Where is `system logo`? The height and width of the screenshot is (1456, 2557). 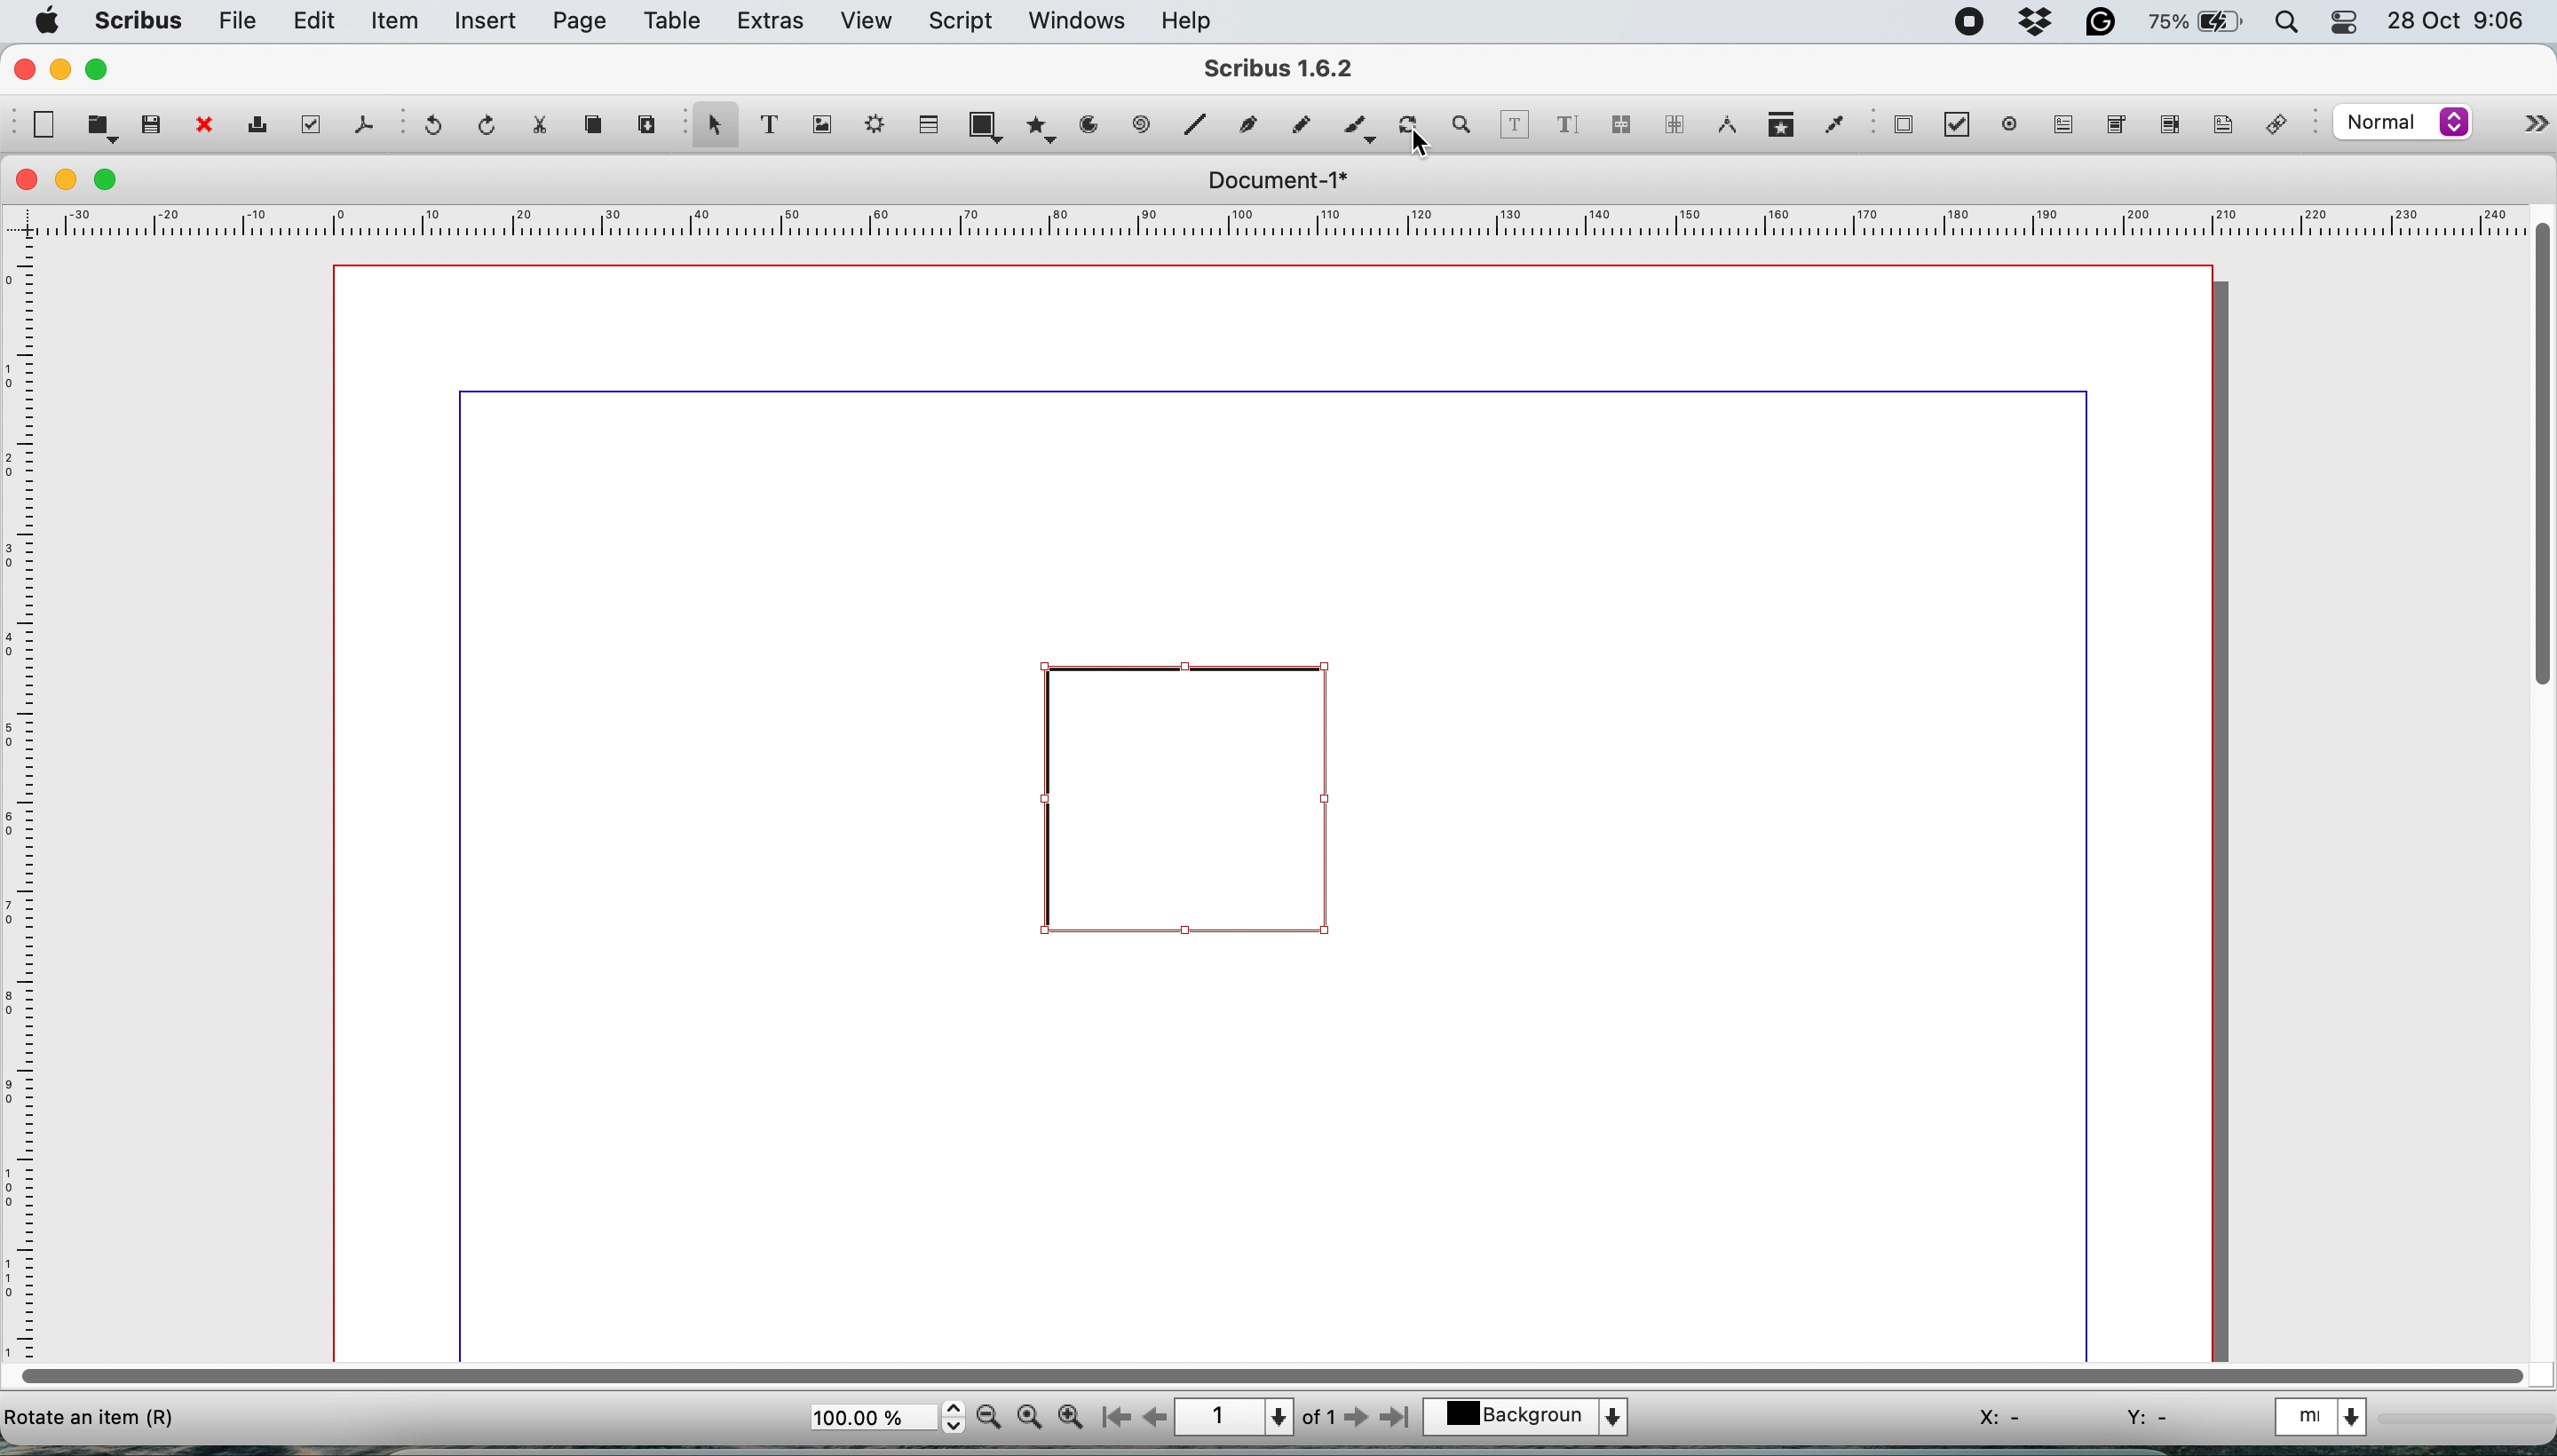 system logo is located at coordinates (49, 20).